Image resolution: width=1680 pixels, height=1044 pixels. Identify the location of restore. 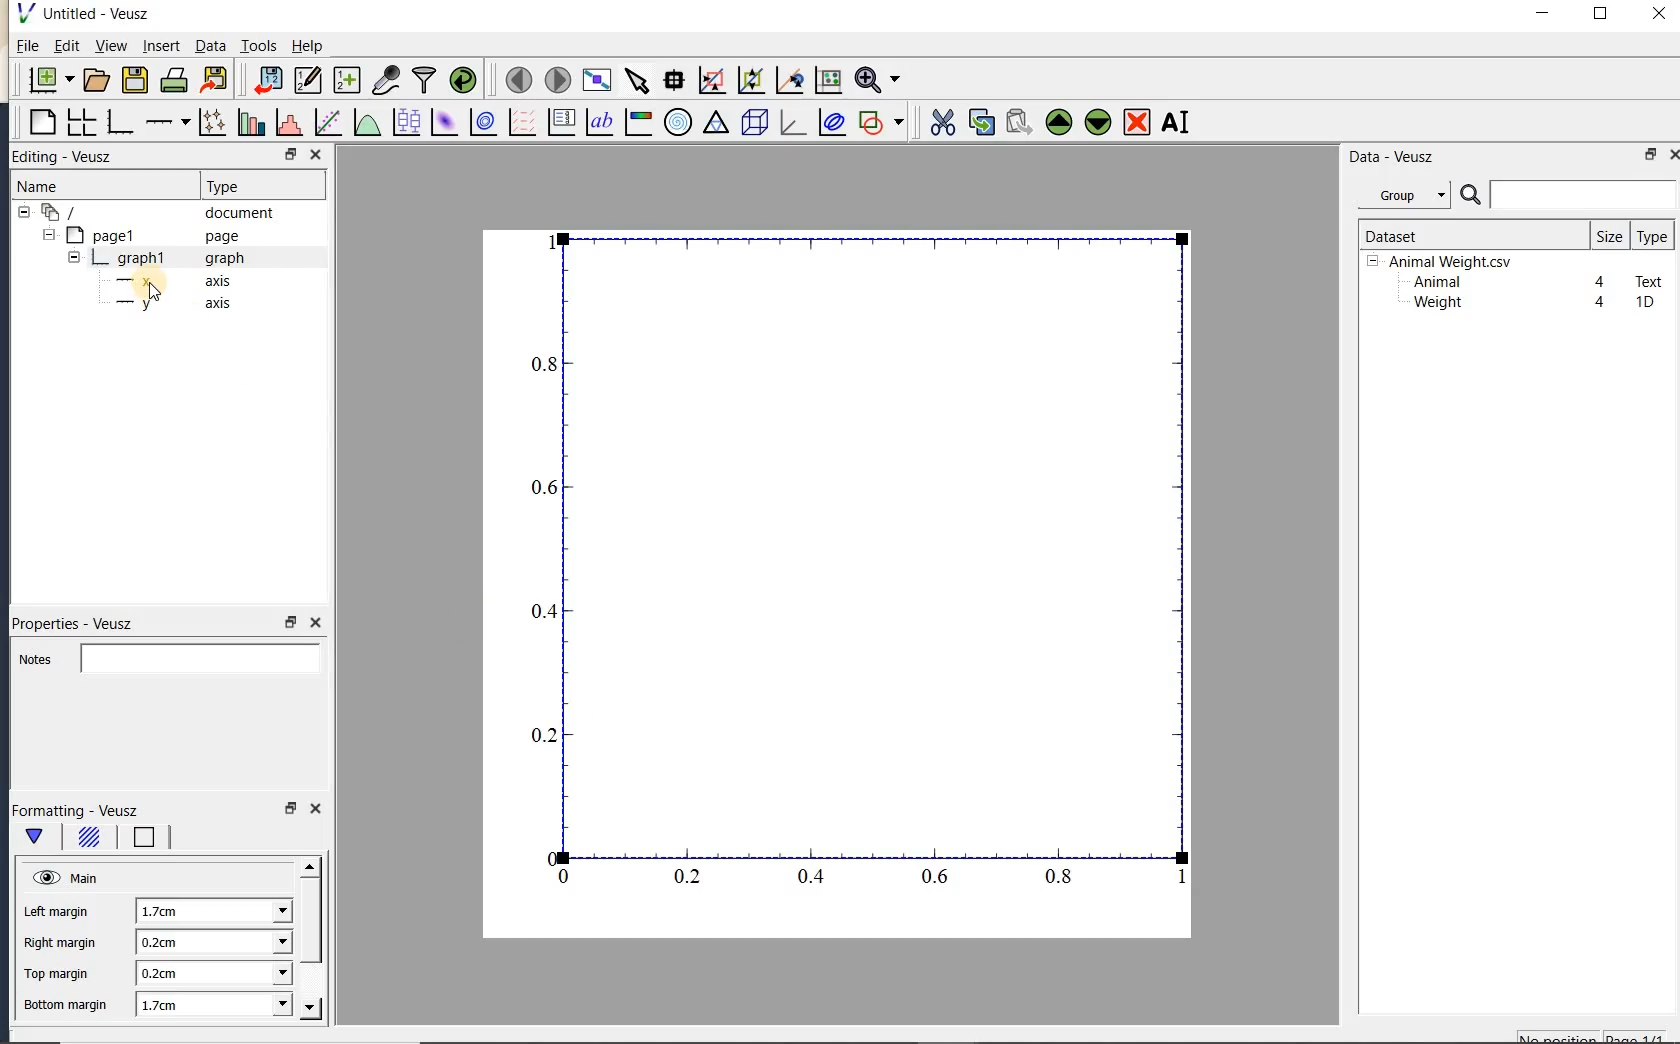
(289, 808).